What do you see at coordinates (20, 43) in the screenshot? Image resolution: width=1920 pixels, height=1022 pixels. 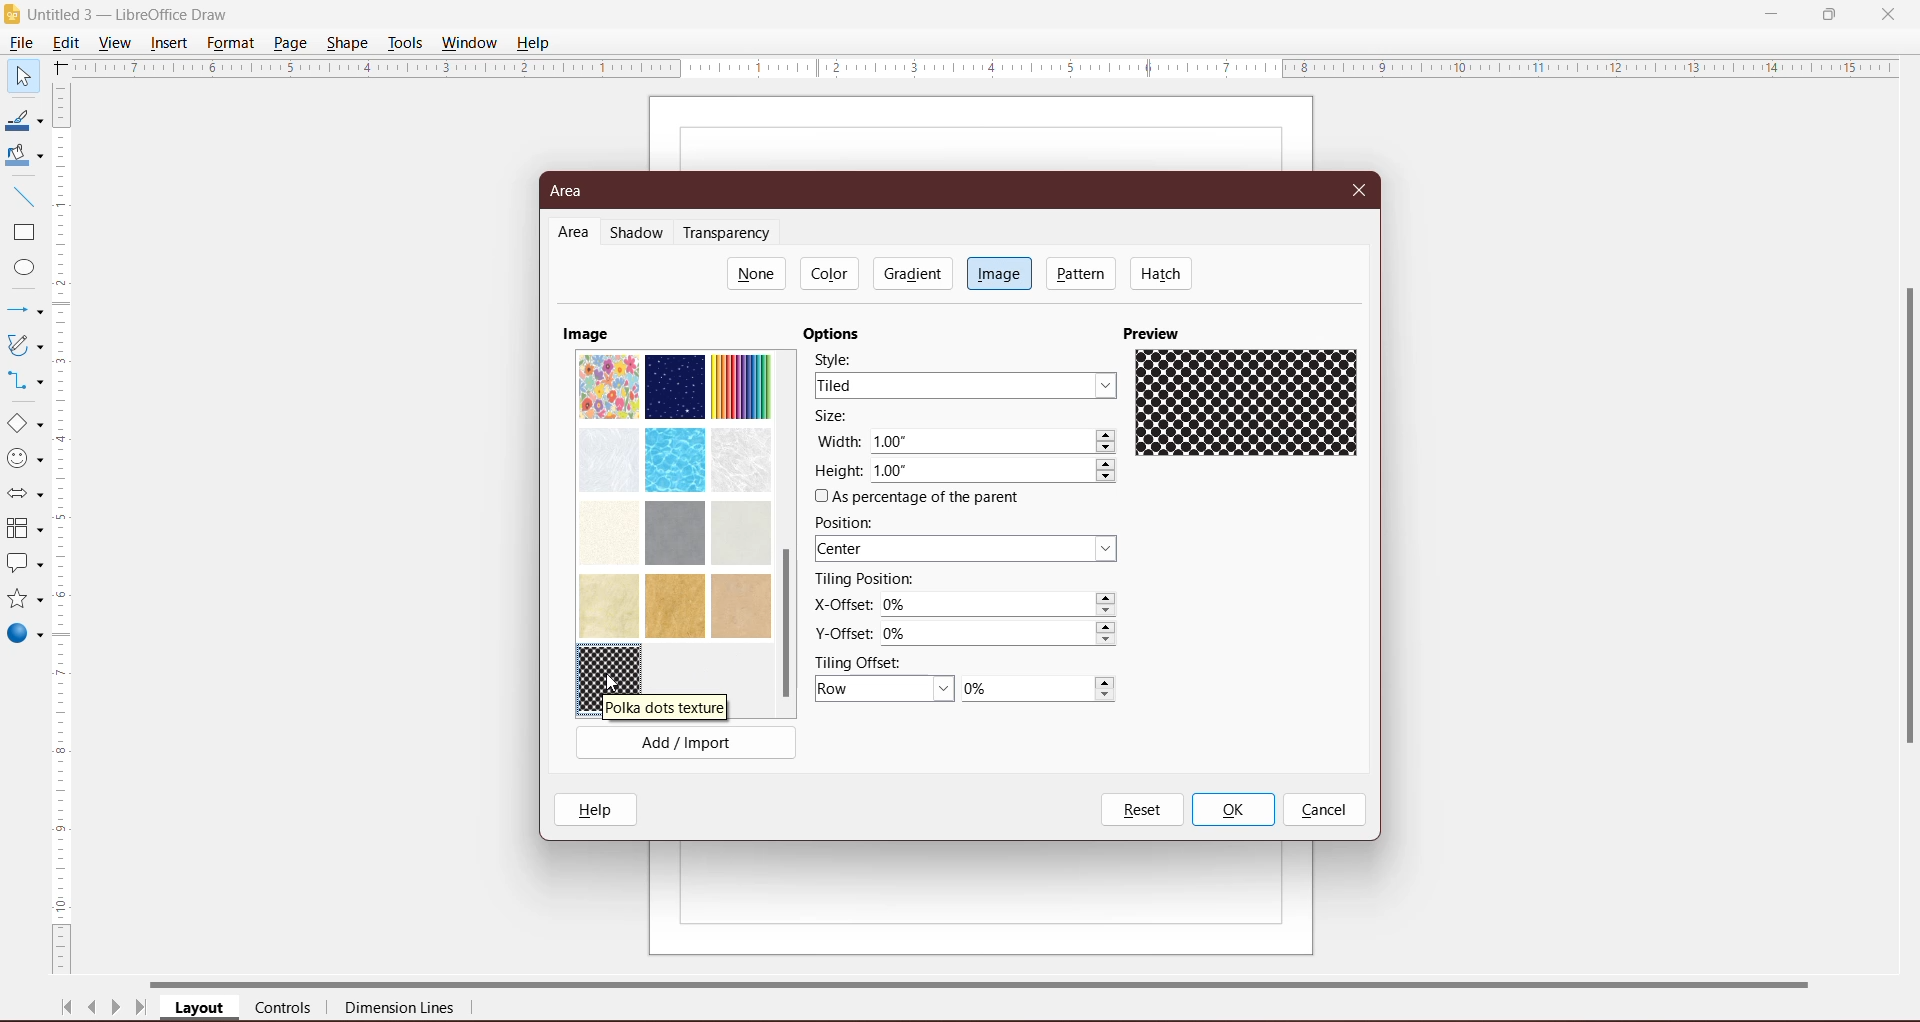 I see `File` at bounding box center [20, 43].